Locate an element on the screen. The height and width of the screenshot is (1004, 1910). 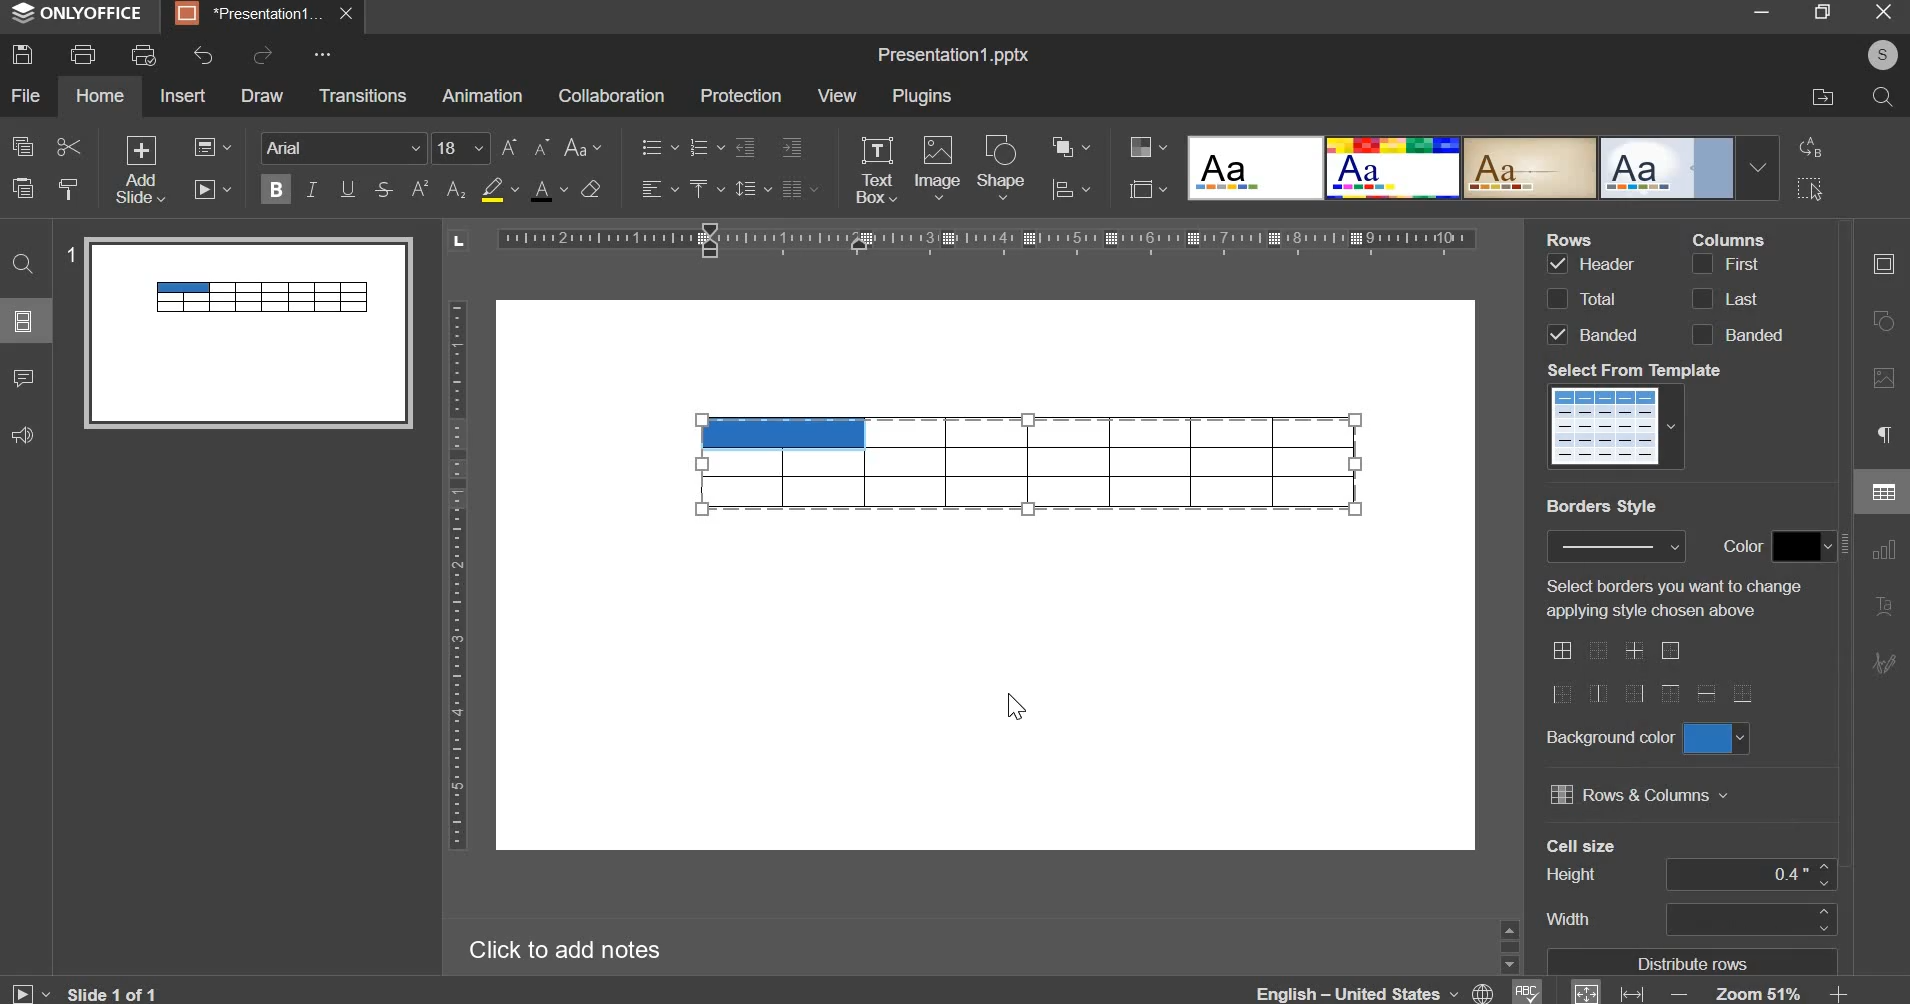
More is located at coordinates (320, 55).